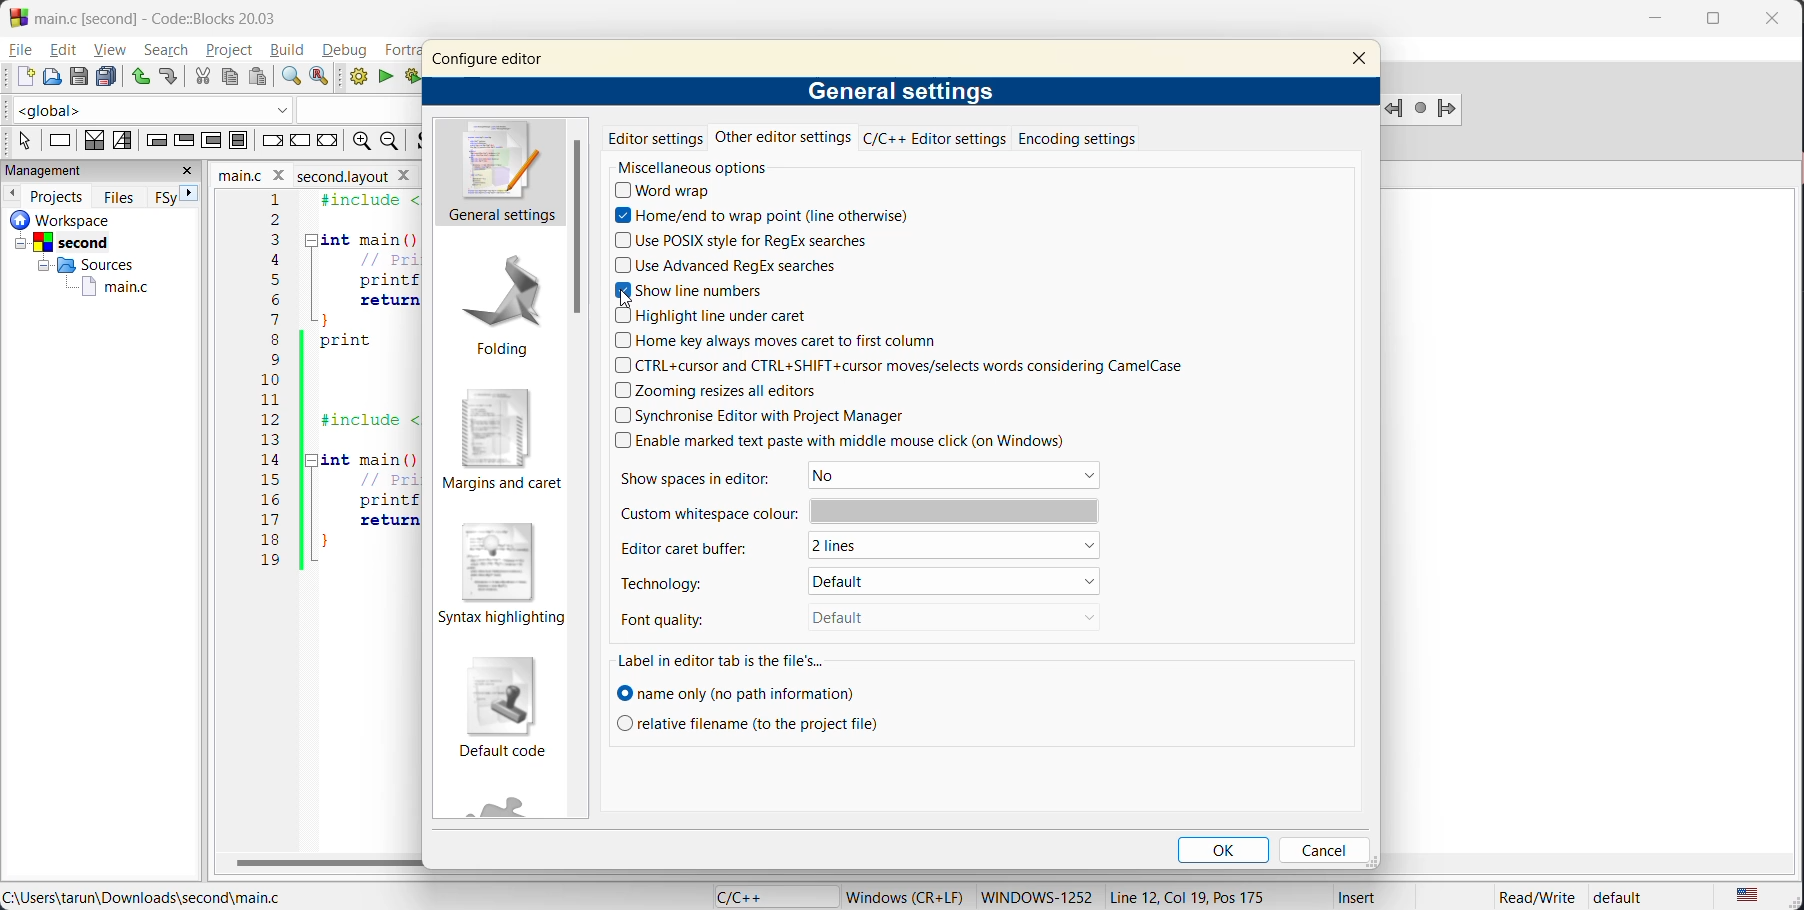 The width and height of the screenshot is (1804, 910). Describe the element at coordinates (228, 75) in the screenshot. I see `copy` at that location.